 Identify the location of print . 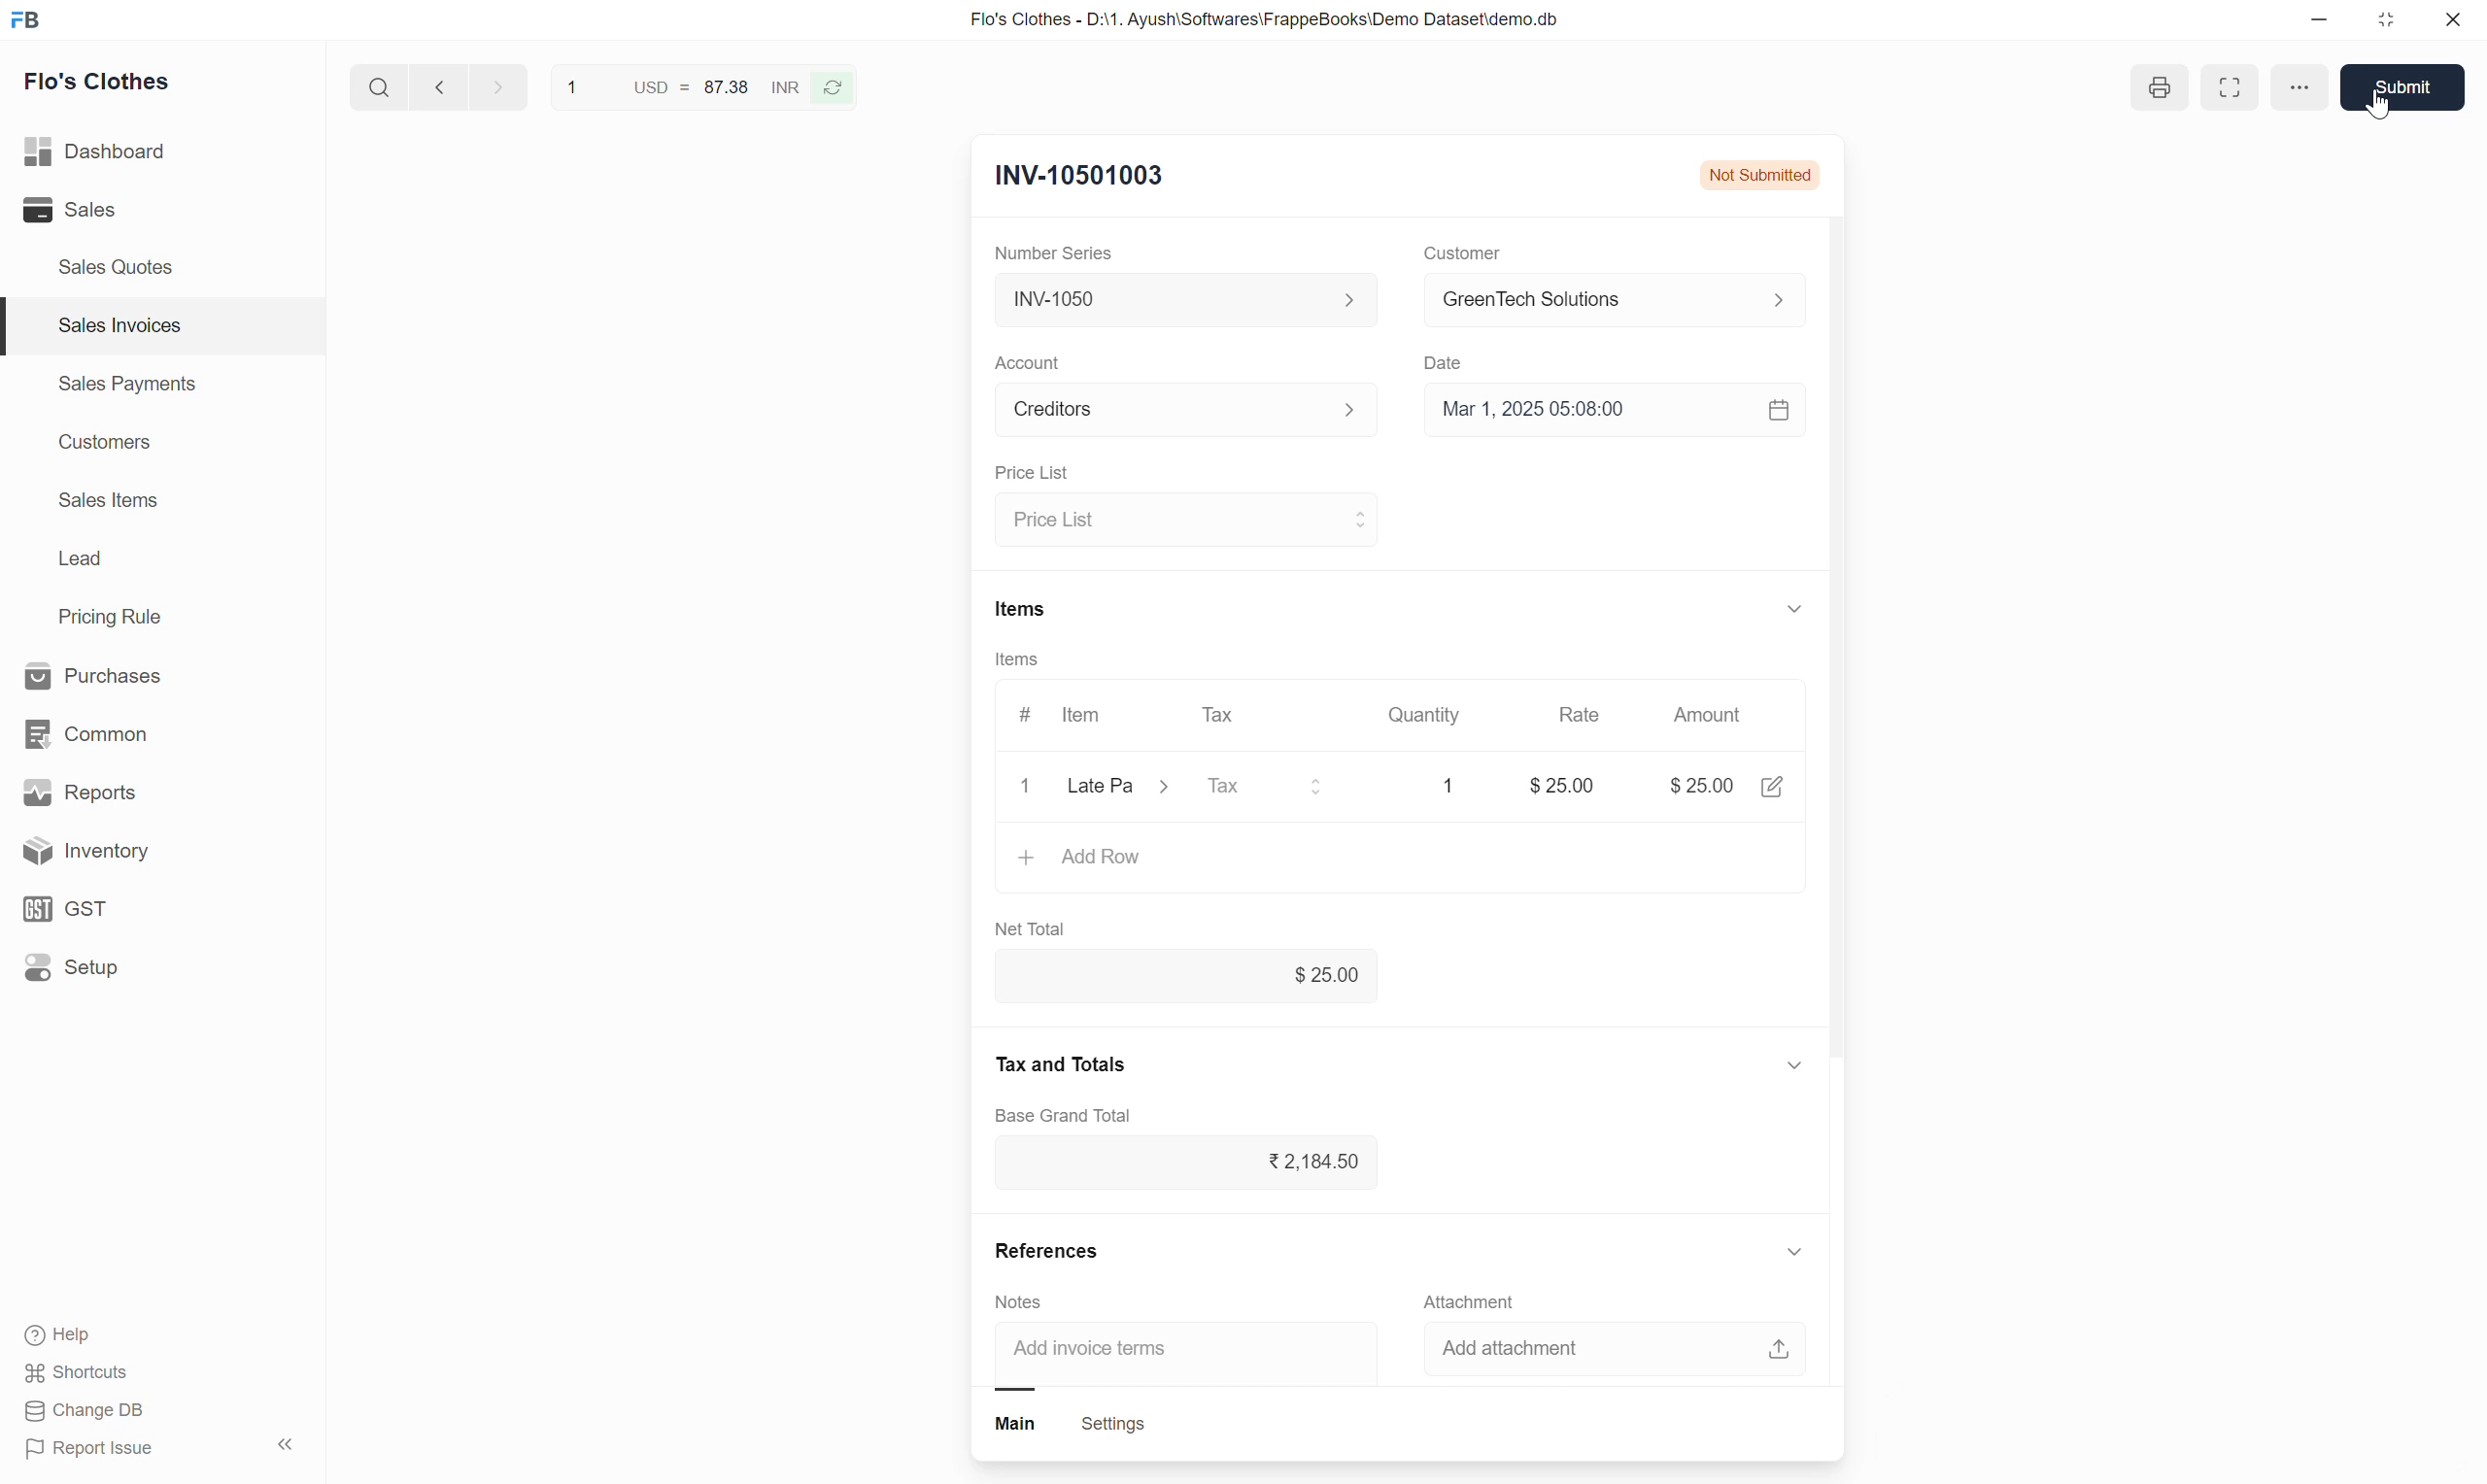
(2168, 90).